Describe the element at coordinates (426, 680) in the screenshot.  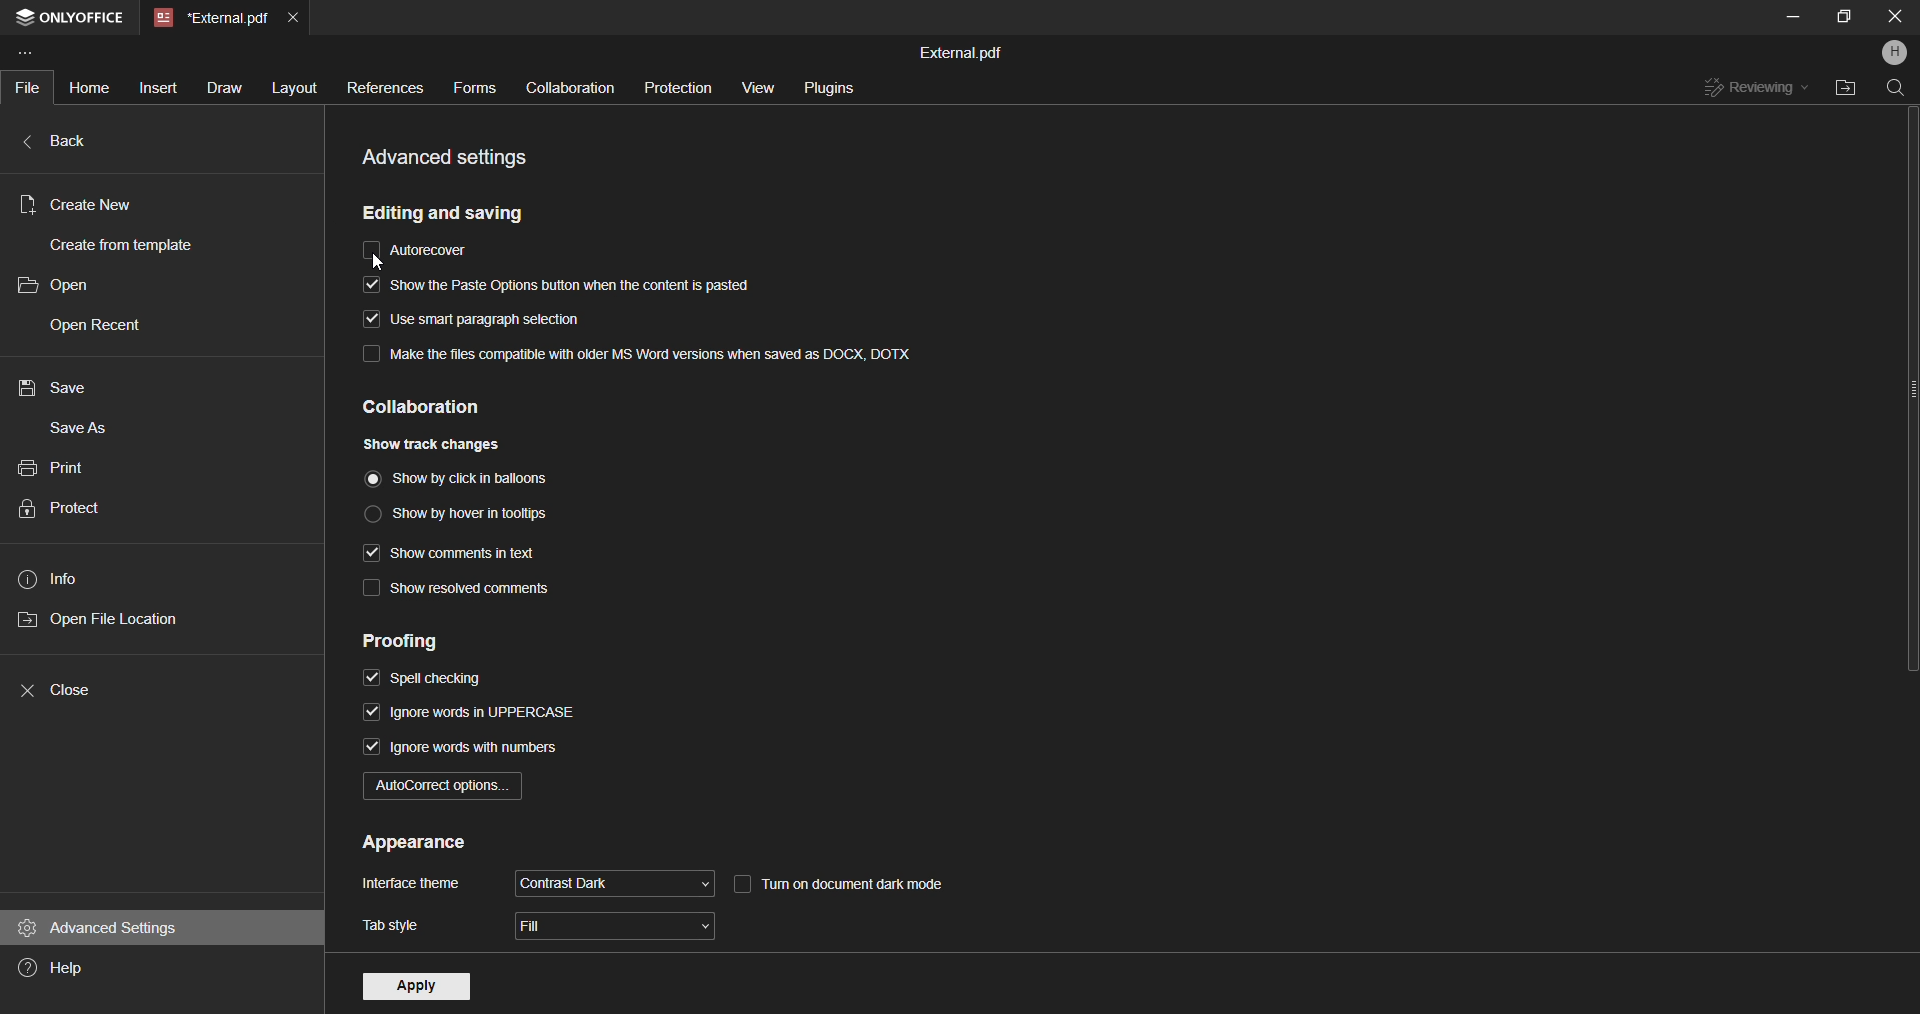
I see `spell checking` at that location.